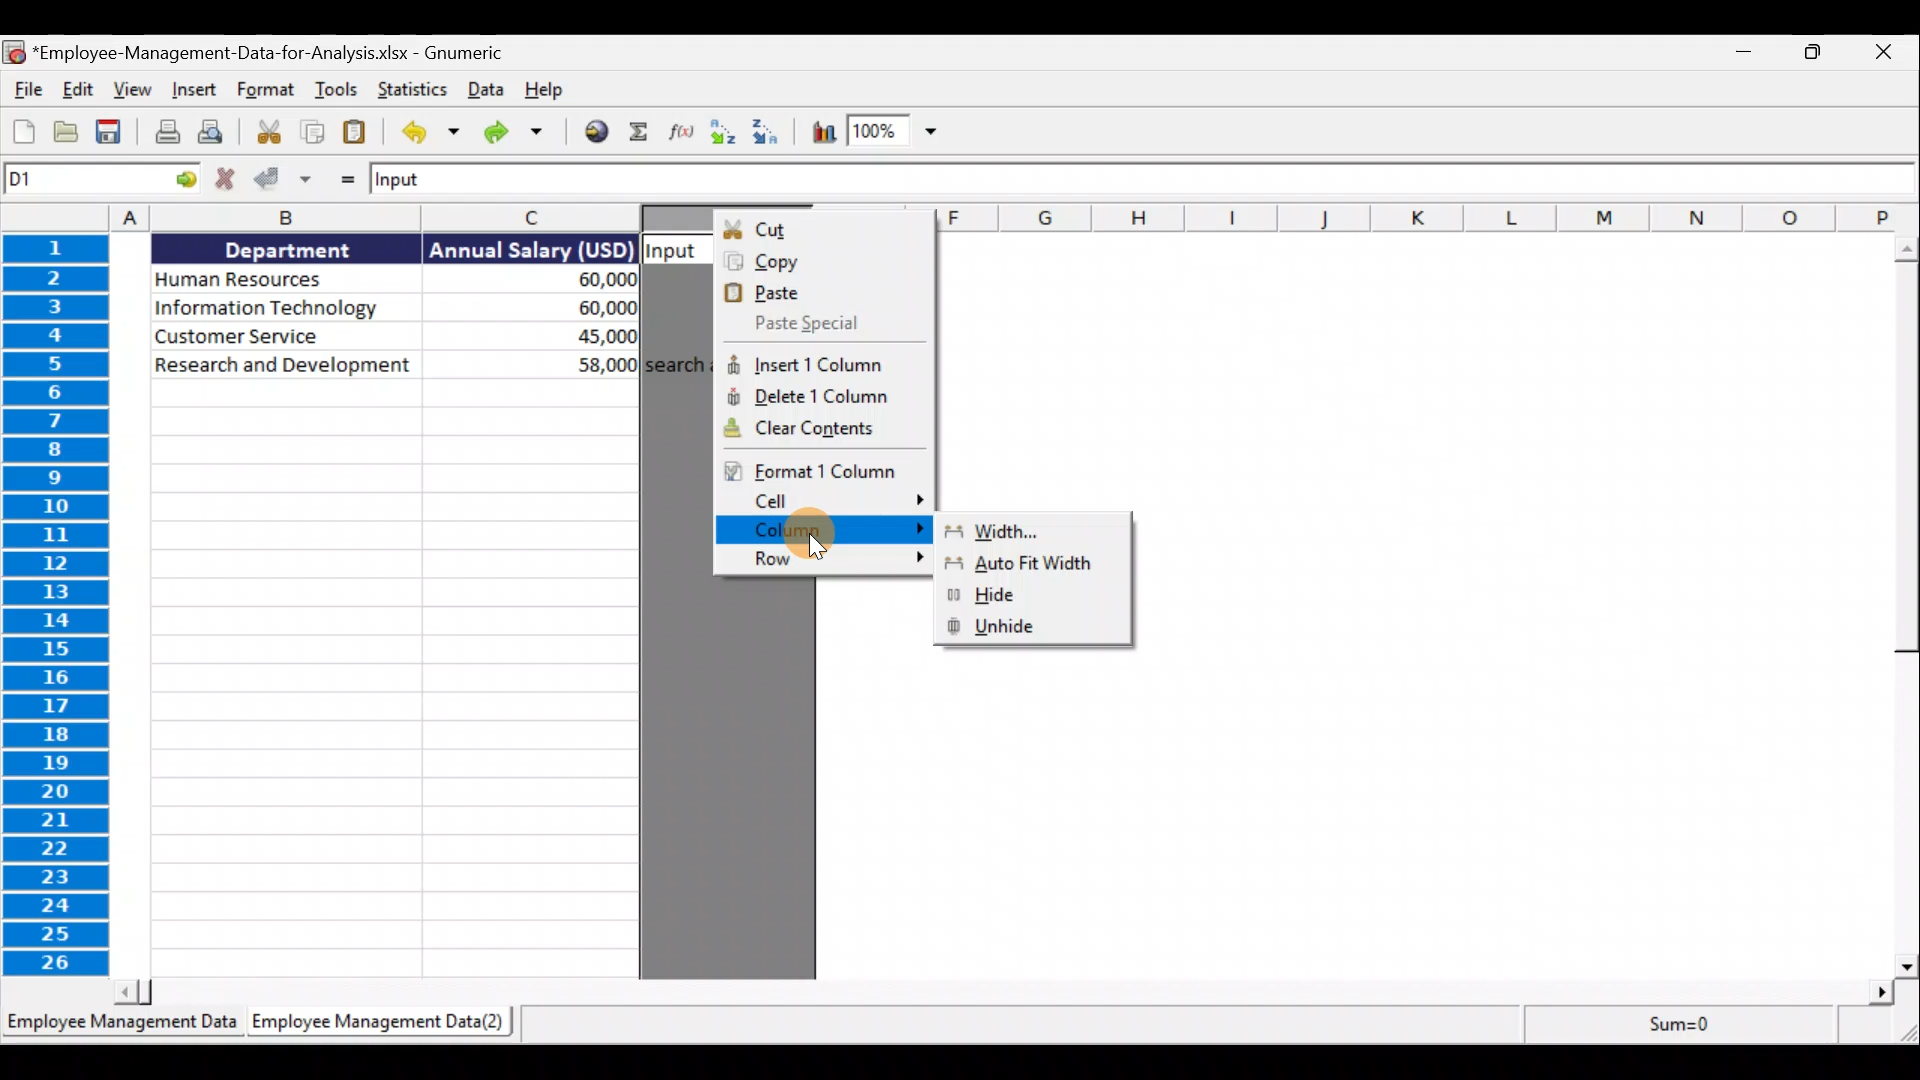 The image size is (1920, 1080). I want to click on sum=0, so click(1721, 1028).